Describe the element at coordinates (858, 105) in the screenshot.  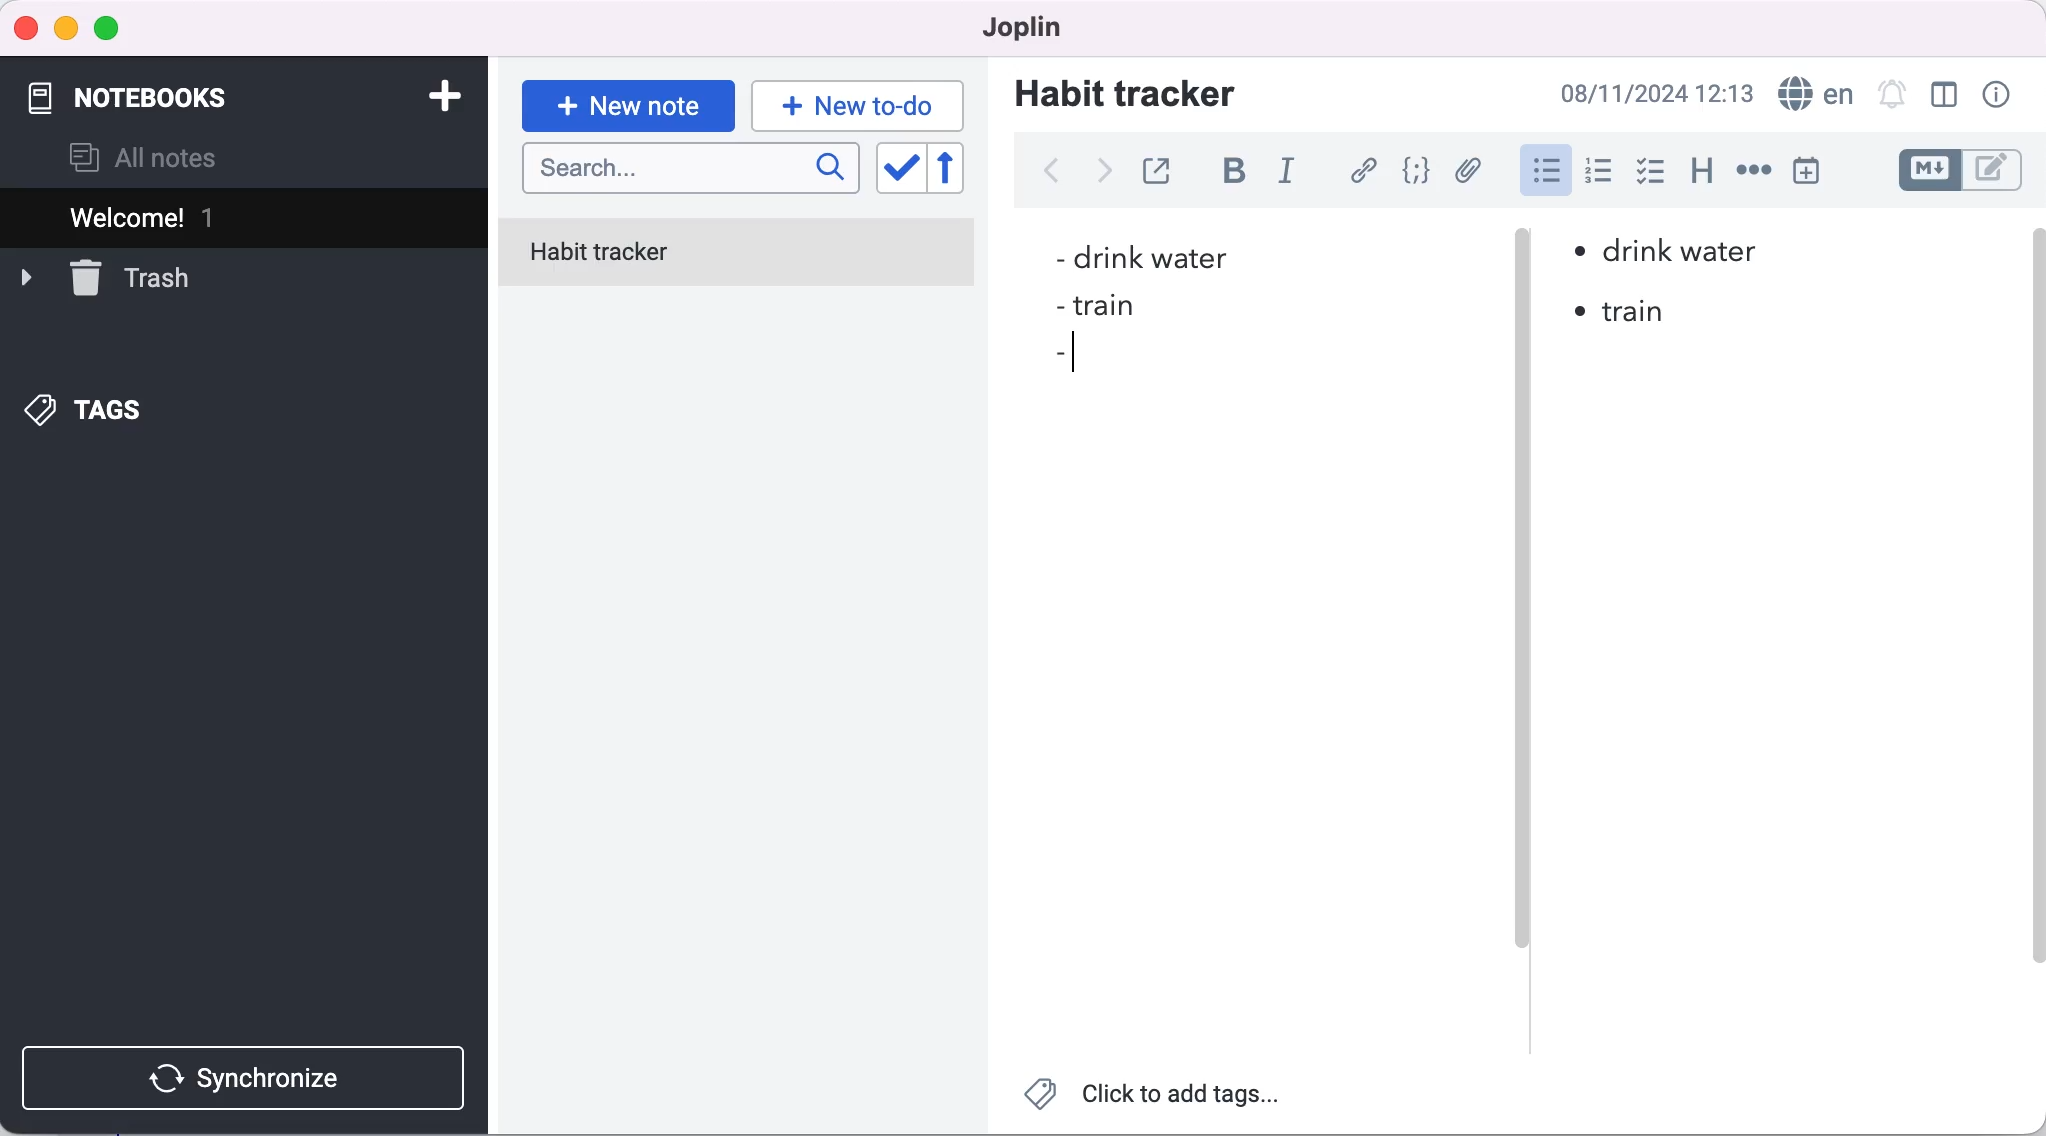
I see `typing` at that location.